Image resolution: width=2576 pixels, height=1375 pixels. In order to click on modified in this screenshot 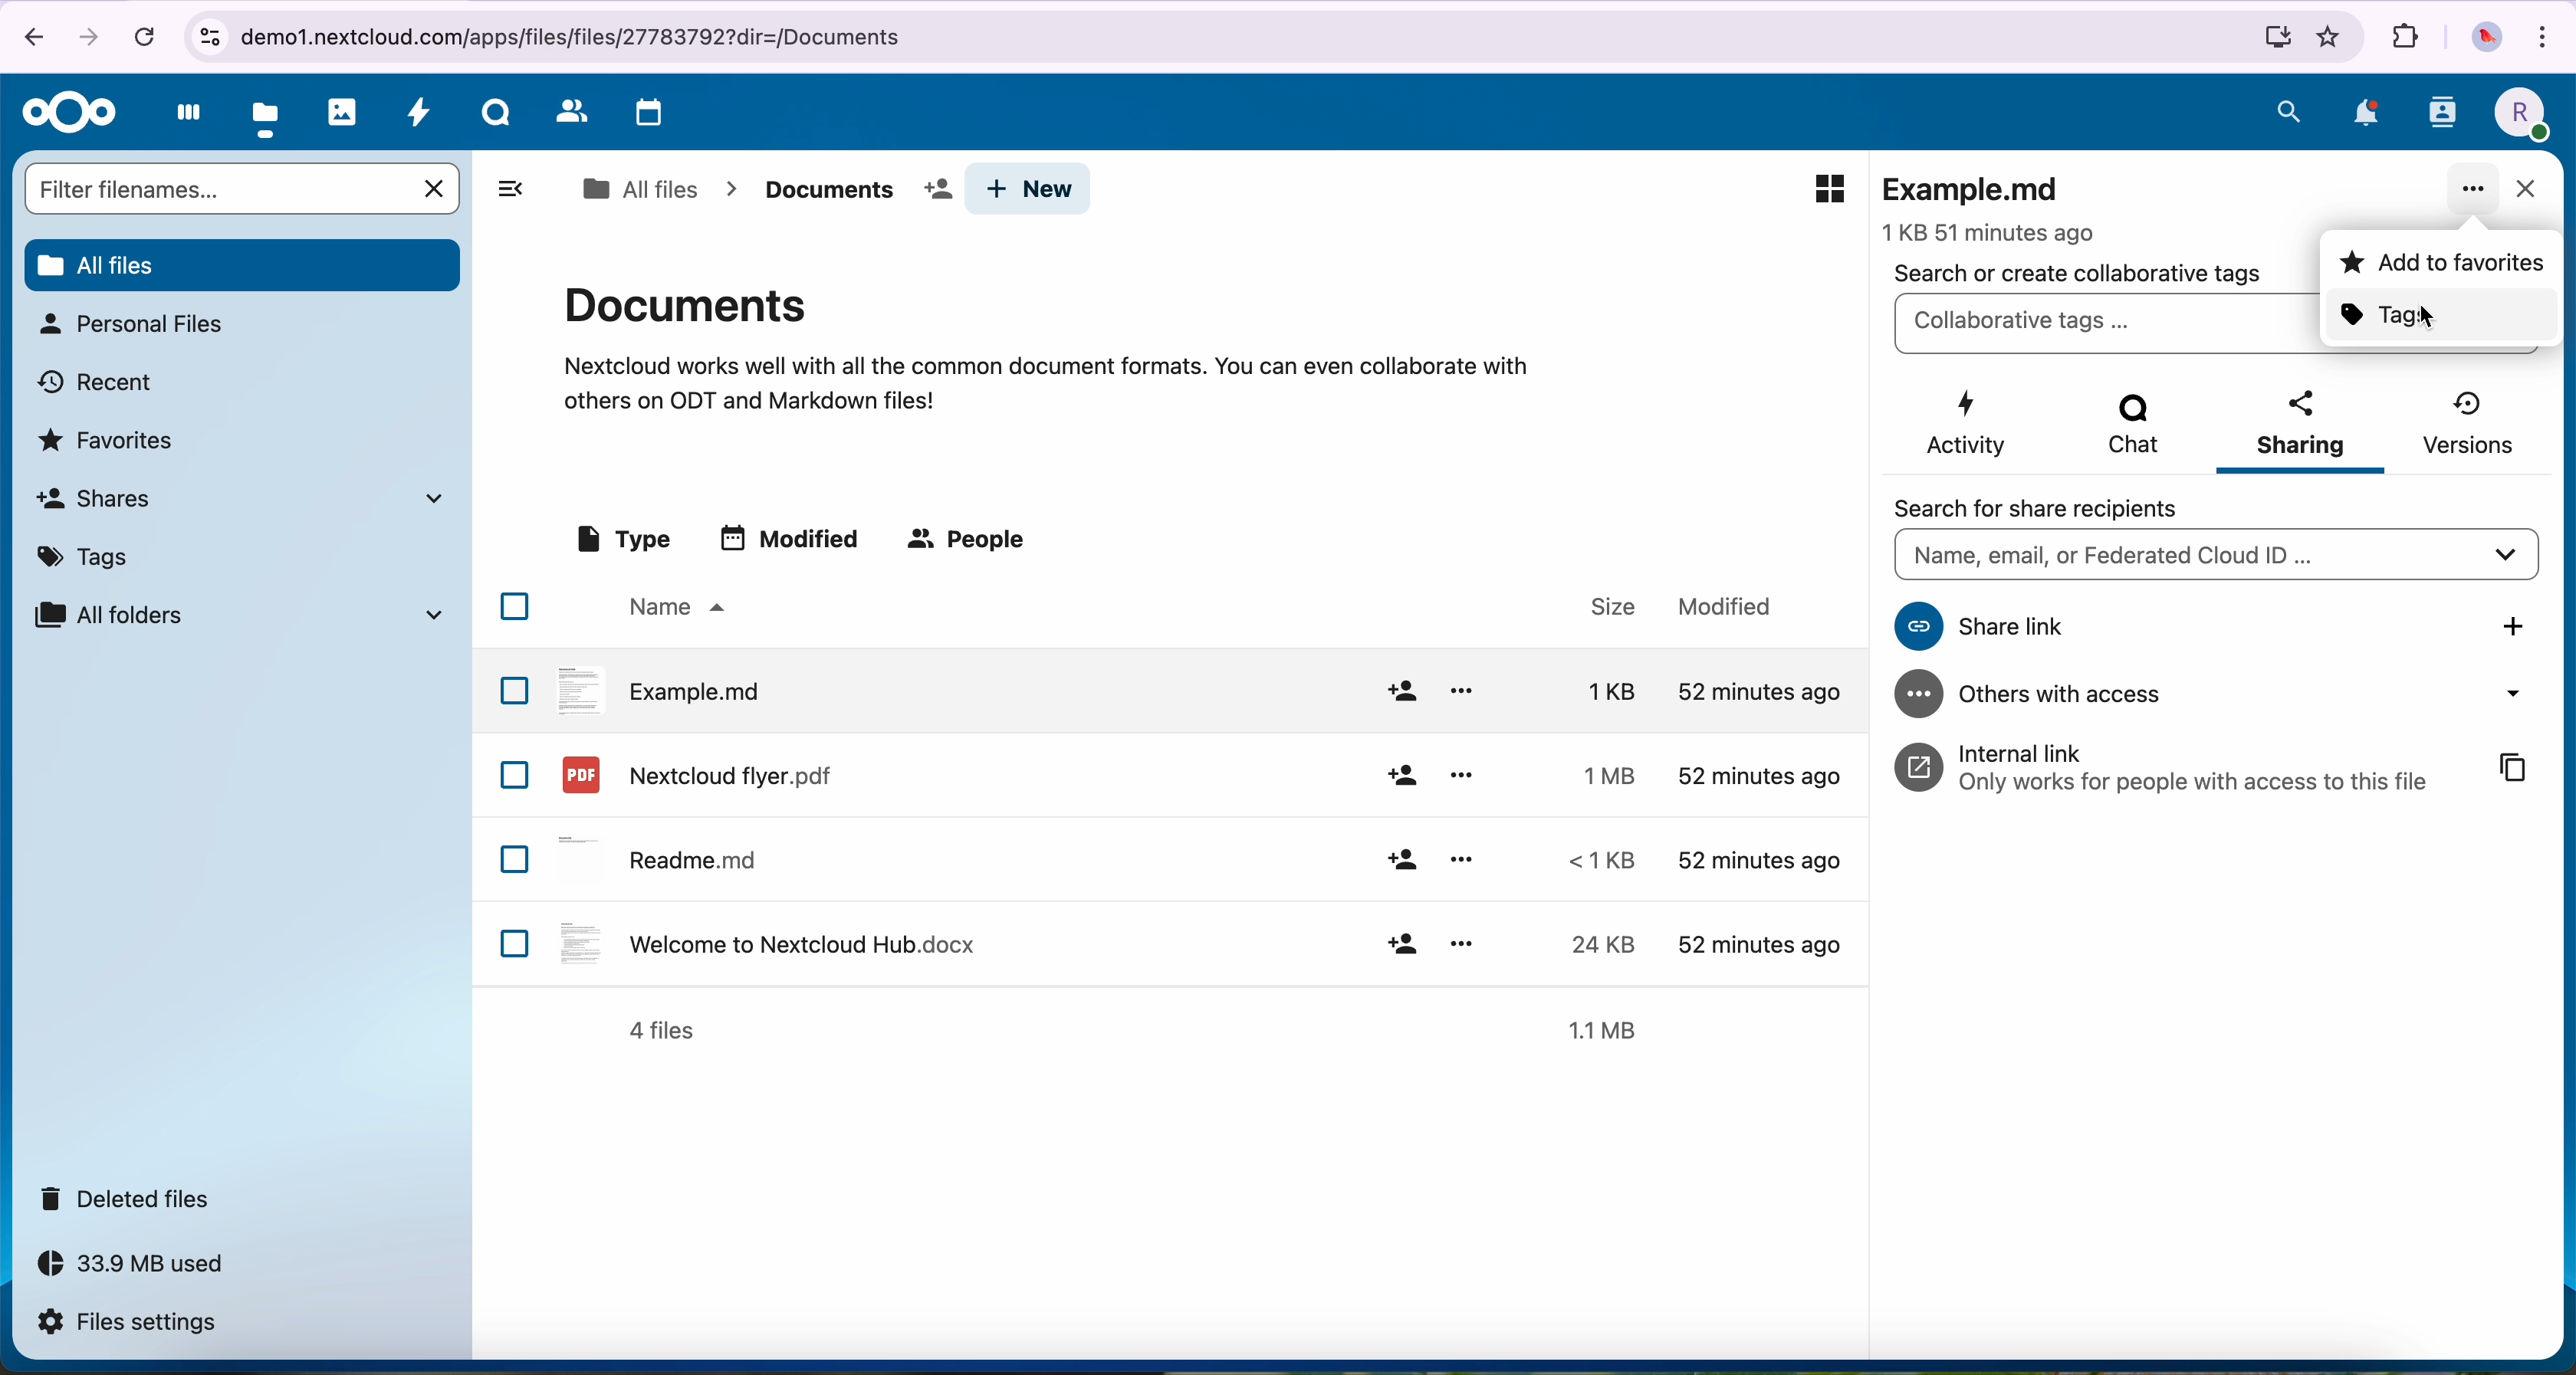, I will do `click(1754, 941)`.